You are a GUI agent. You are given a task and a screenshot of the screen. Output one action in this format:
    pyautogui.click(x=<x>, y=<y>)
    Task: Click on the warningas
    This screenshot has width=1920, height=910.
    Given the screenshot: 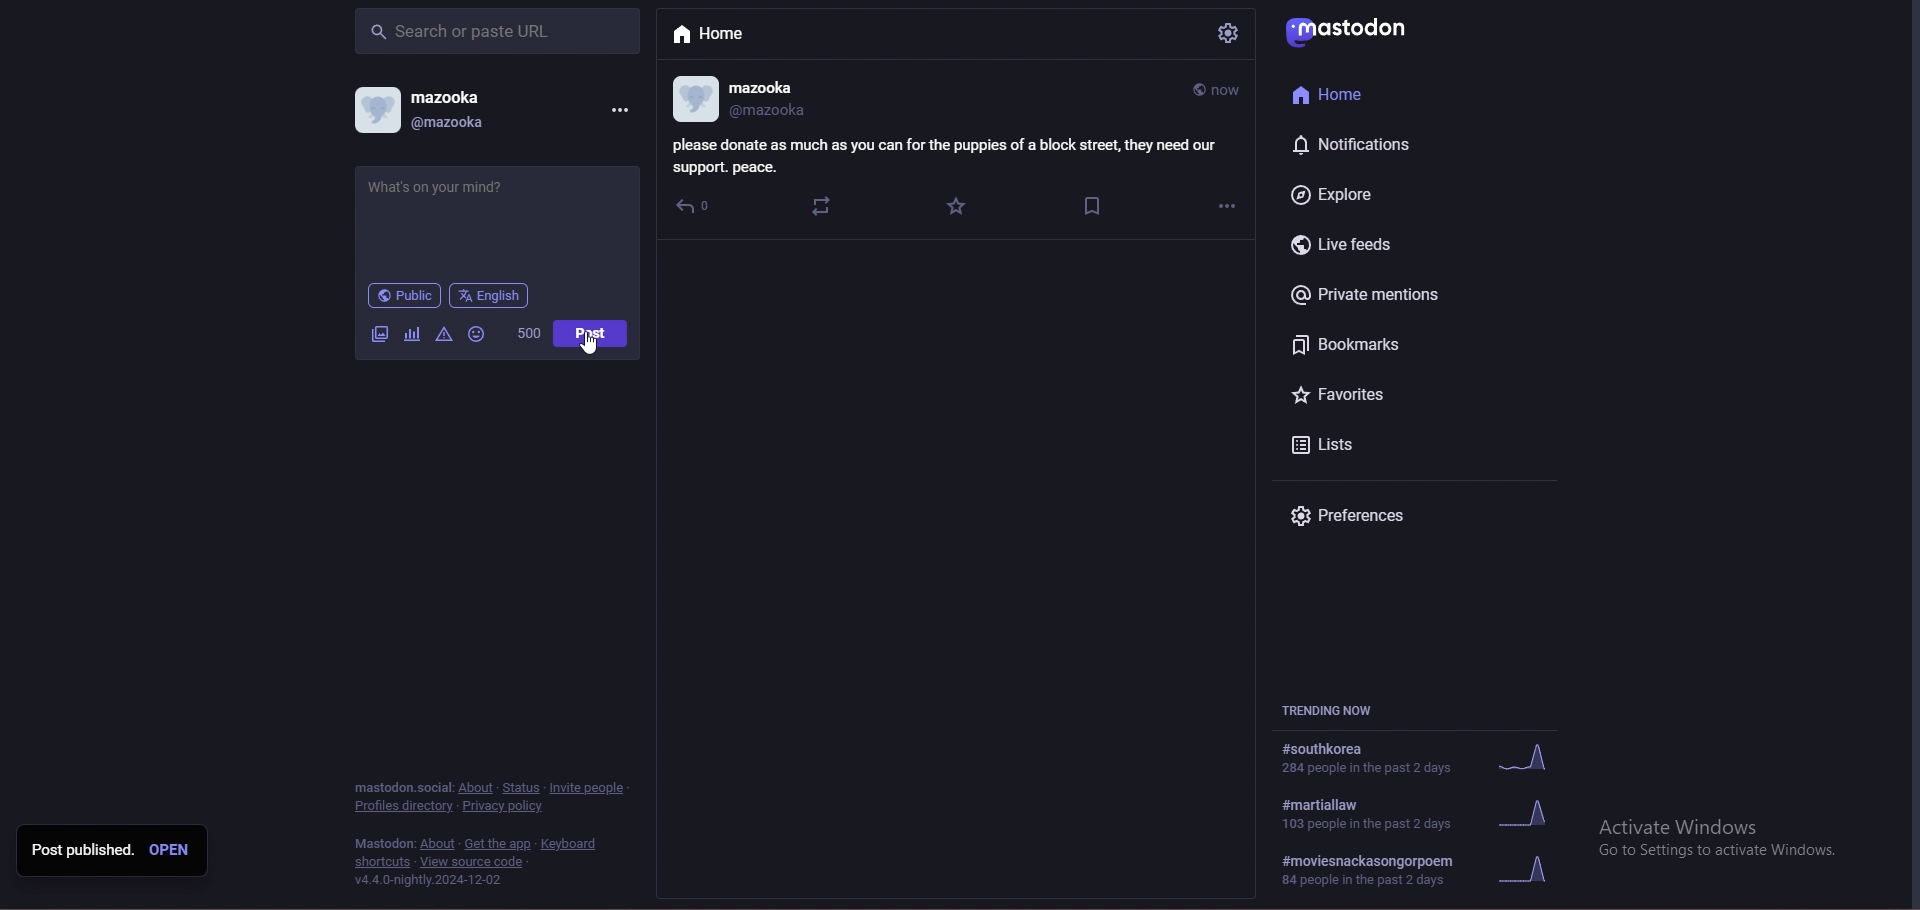 What is the action you would take?
    pyautogui.click(x=444, y=335)
    